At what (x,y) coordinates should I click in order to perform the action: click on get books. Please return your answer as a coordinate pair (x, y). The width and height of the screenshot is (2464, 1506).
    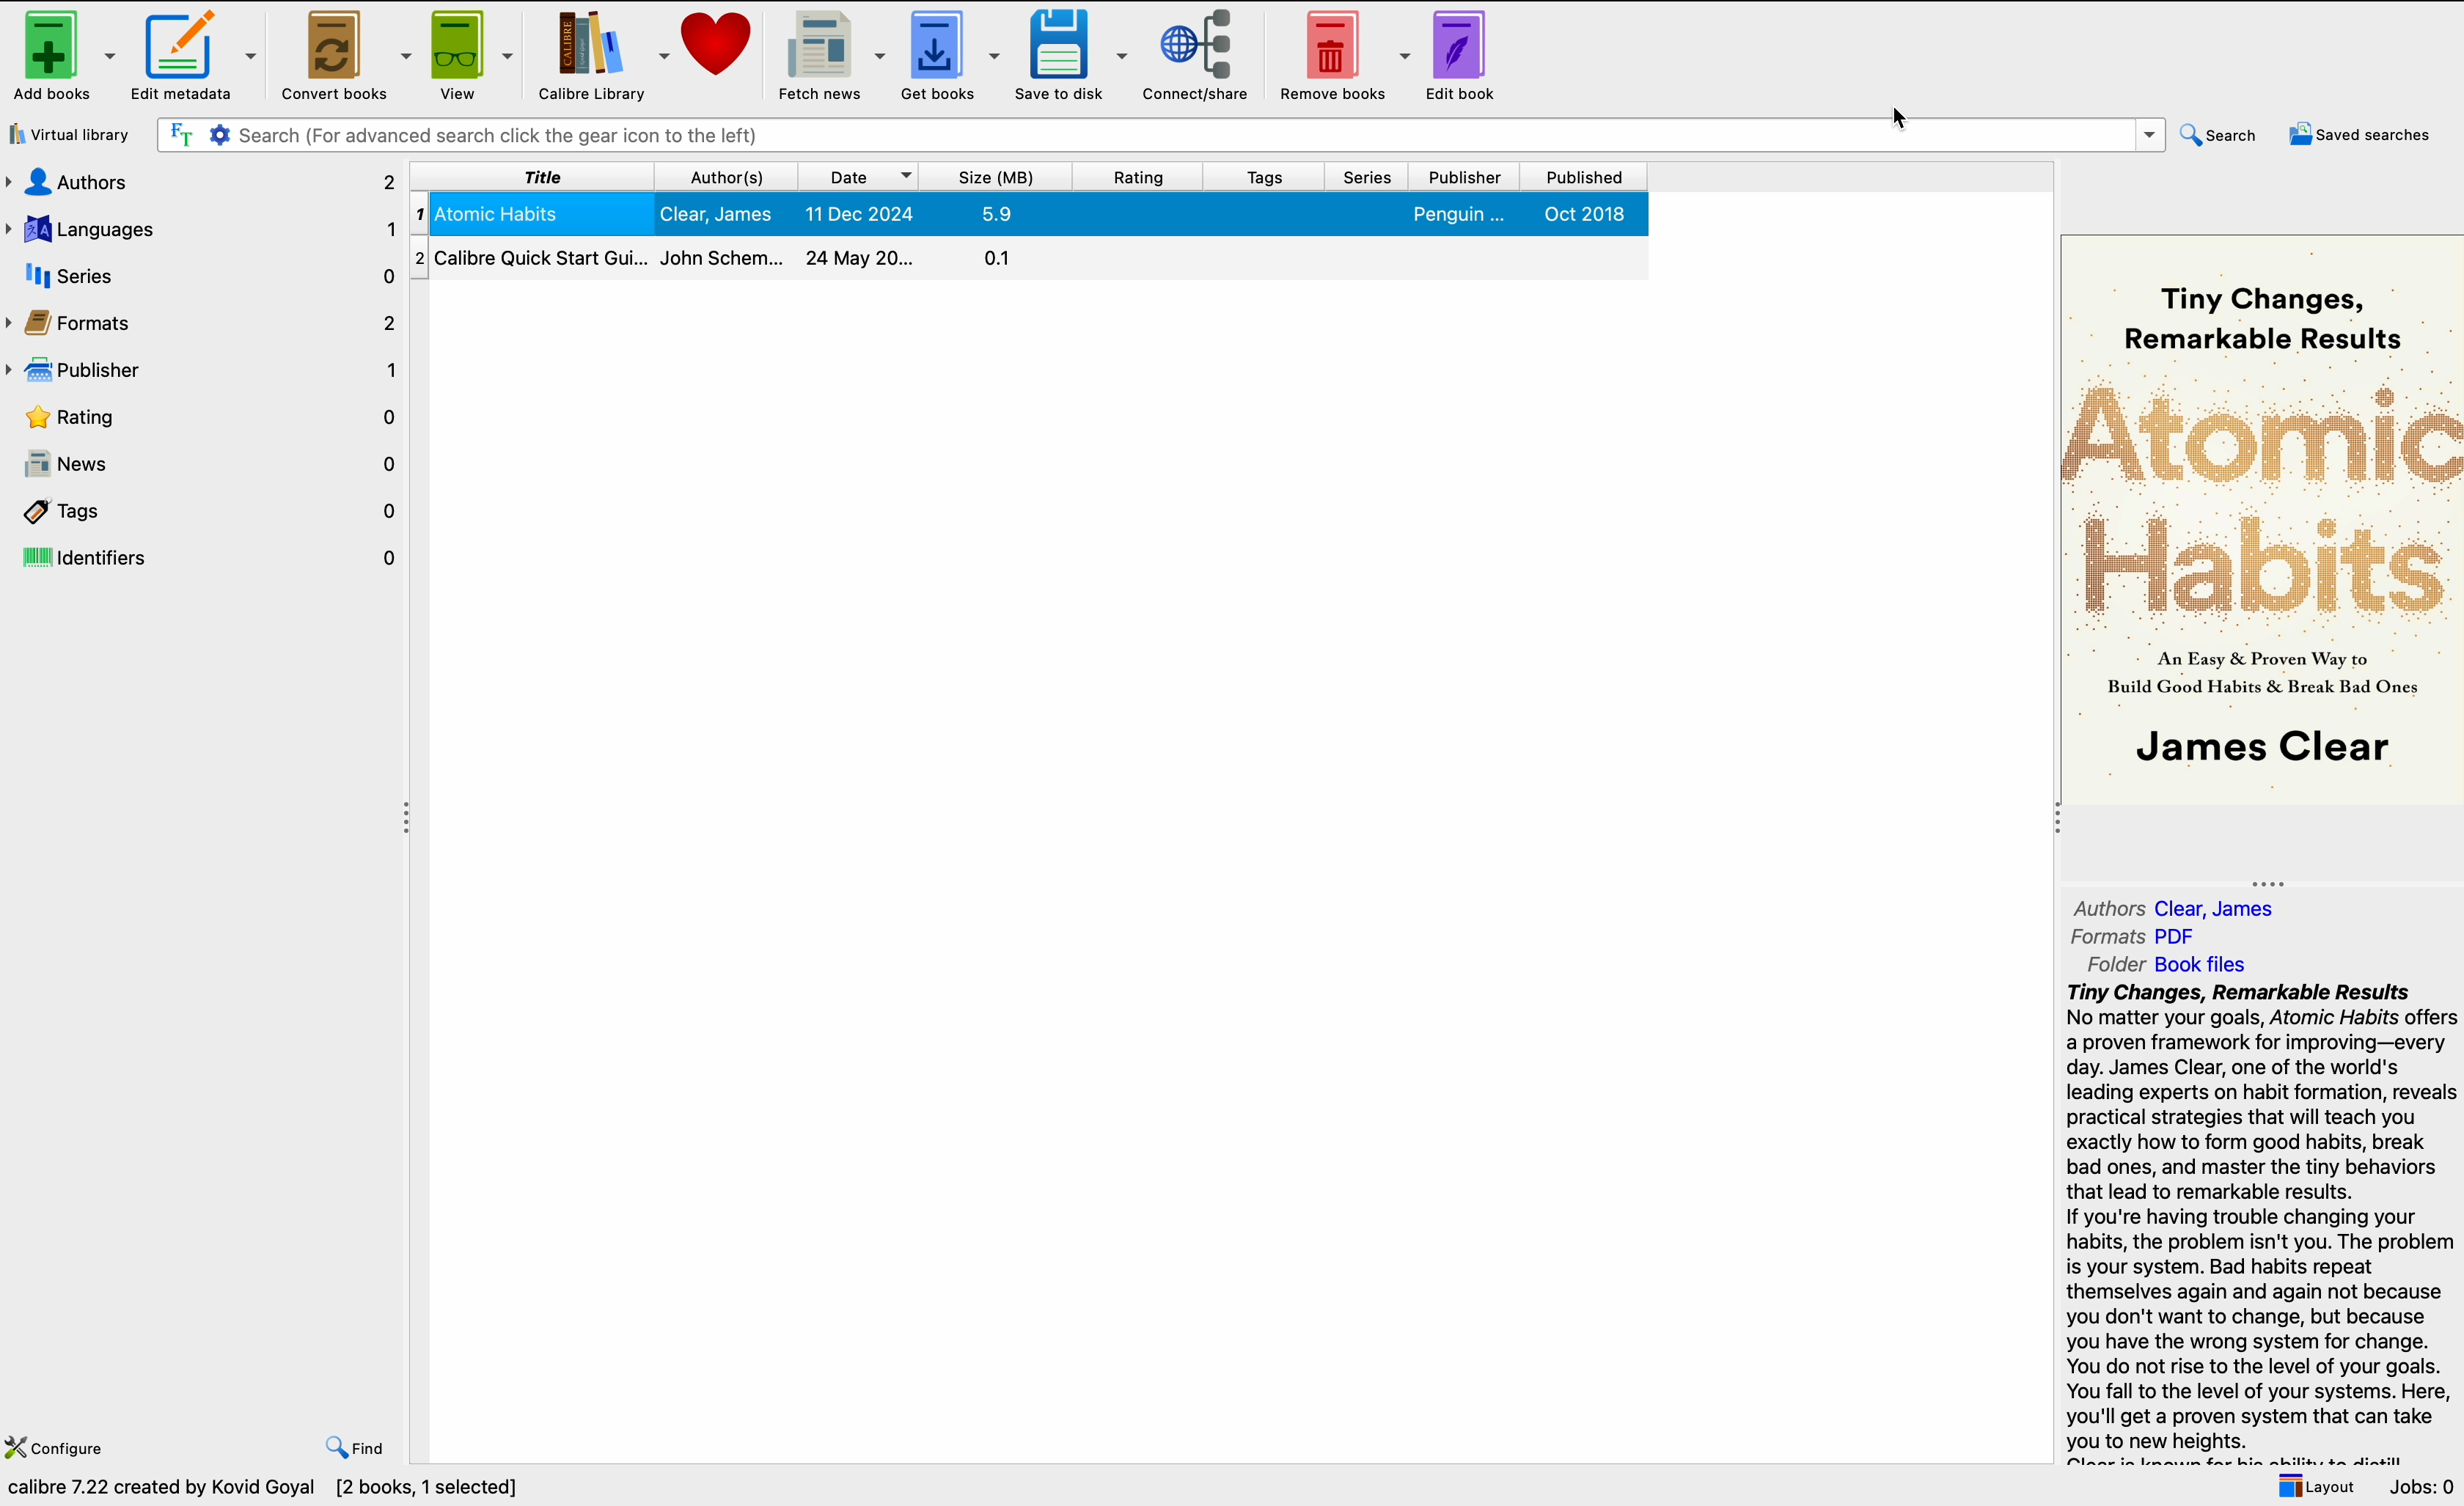
    Looking at the image, I should click on (952, 55).